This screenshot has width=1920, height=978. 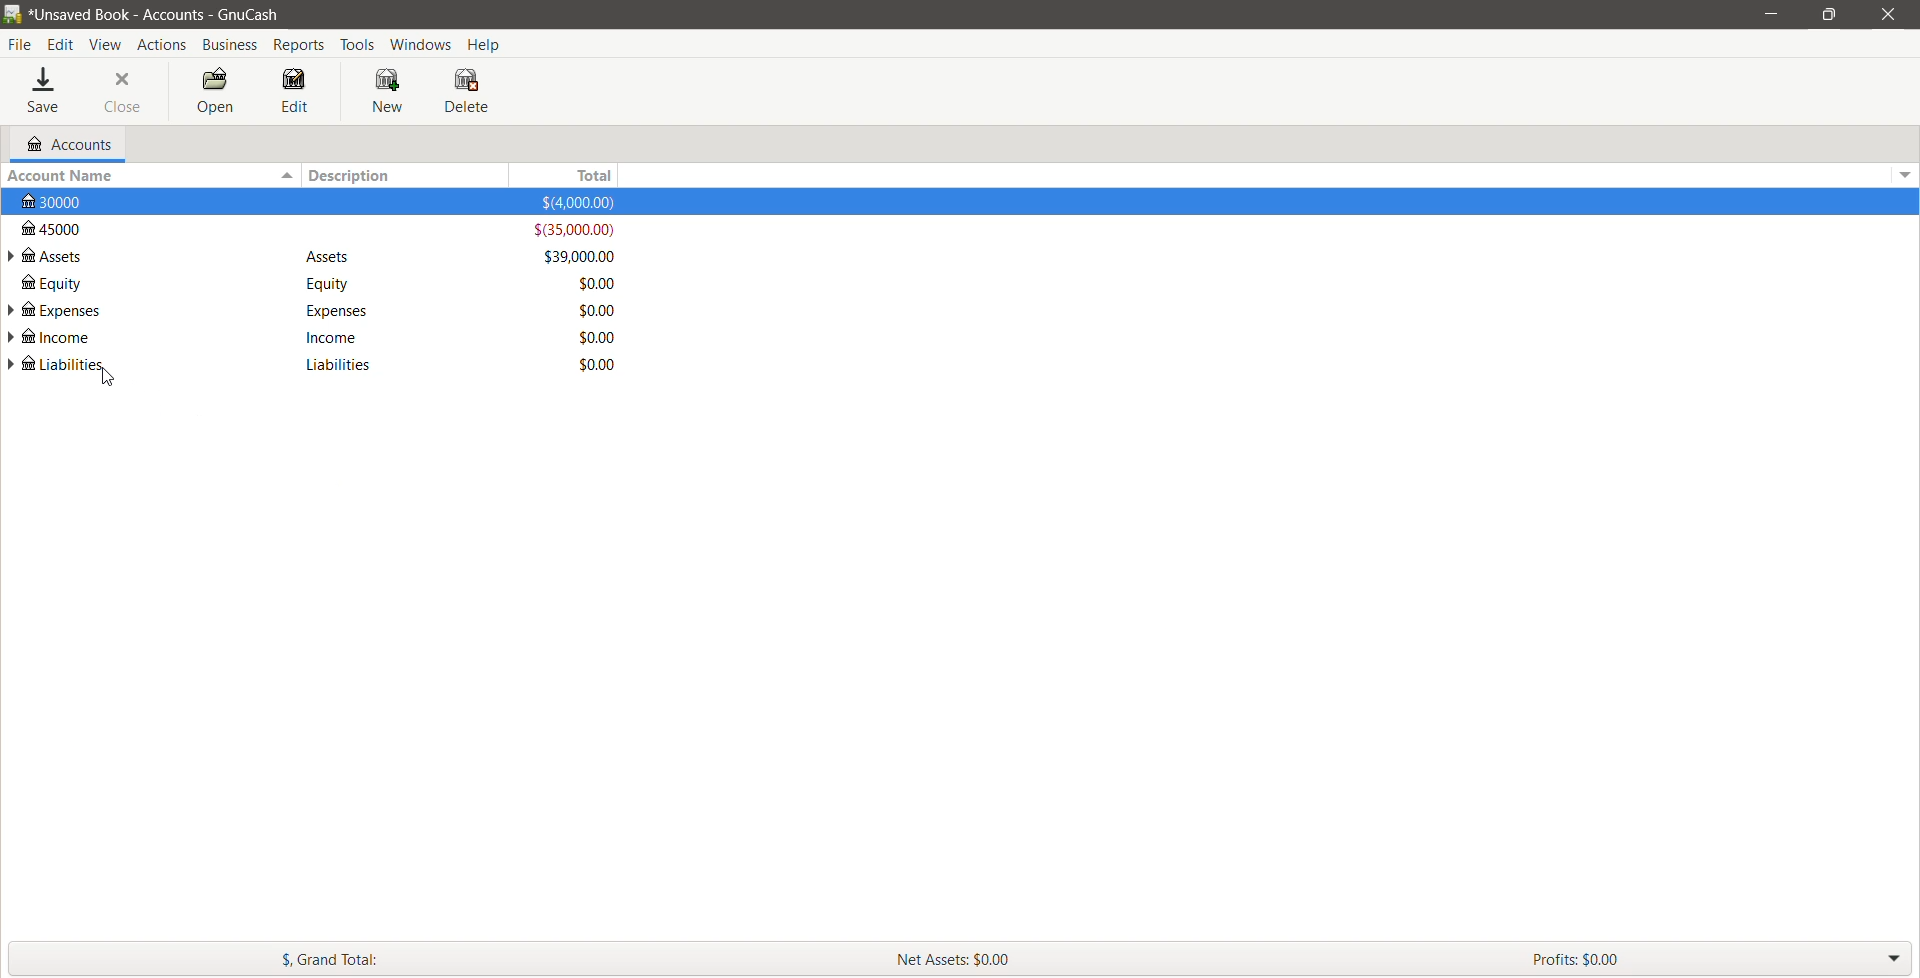 What do you see at coordinates (12, 312) in the screenshot?
I see `expand subaccounts` at bounding box center [12, 312].